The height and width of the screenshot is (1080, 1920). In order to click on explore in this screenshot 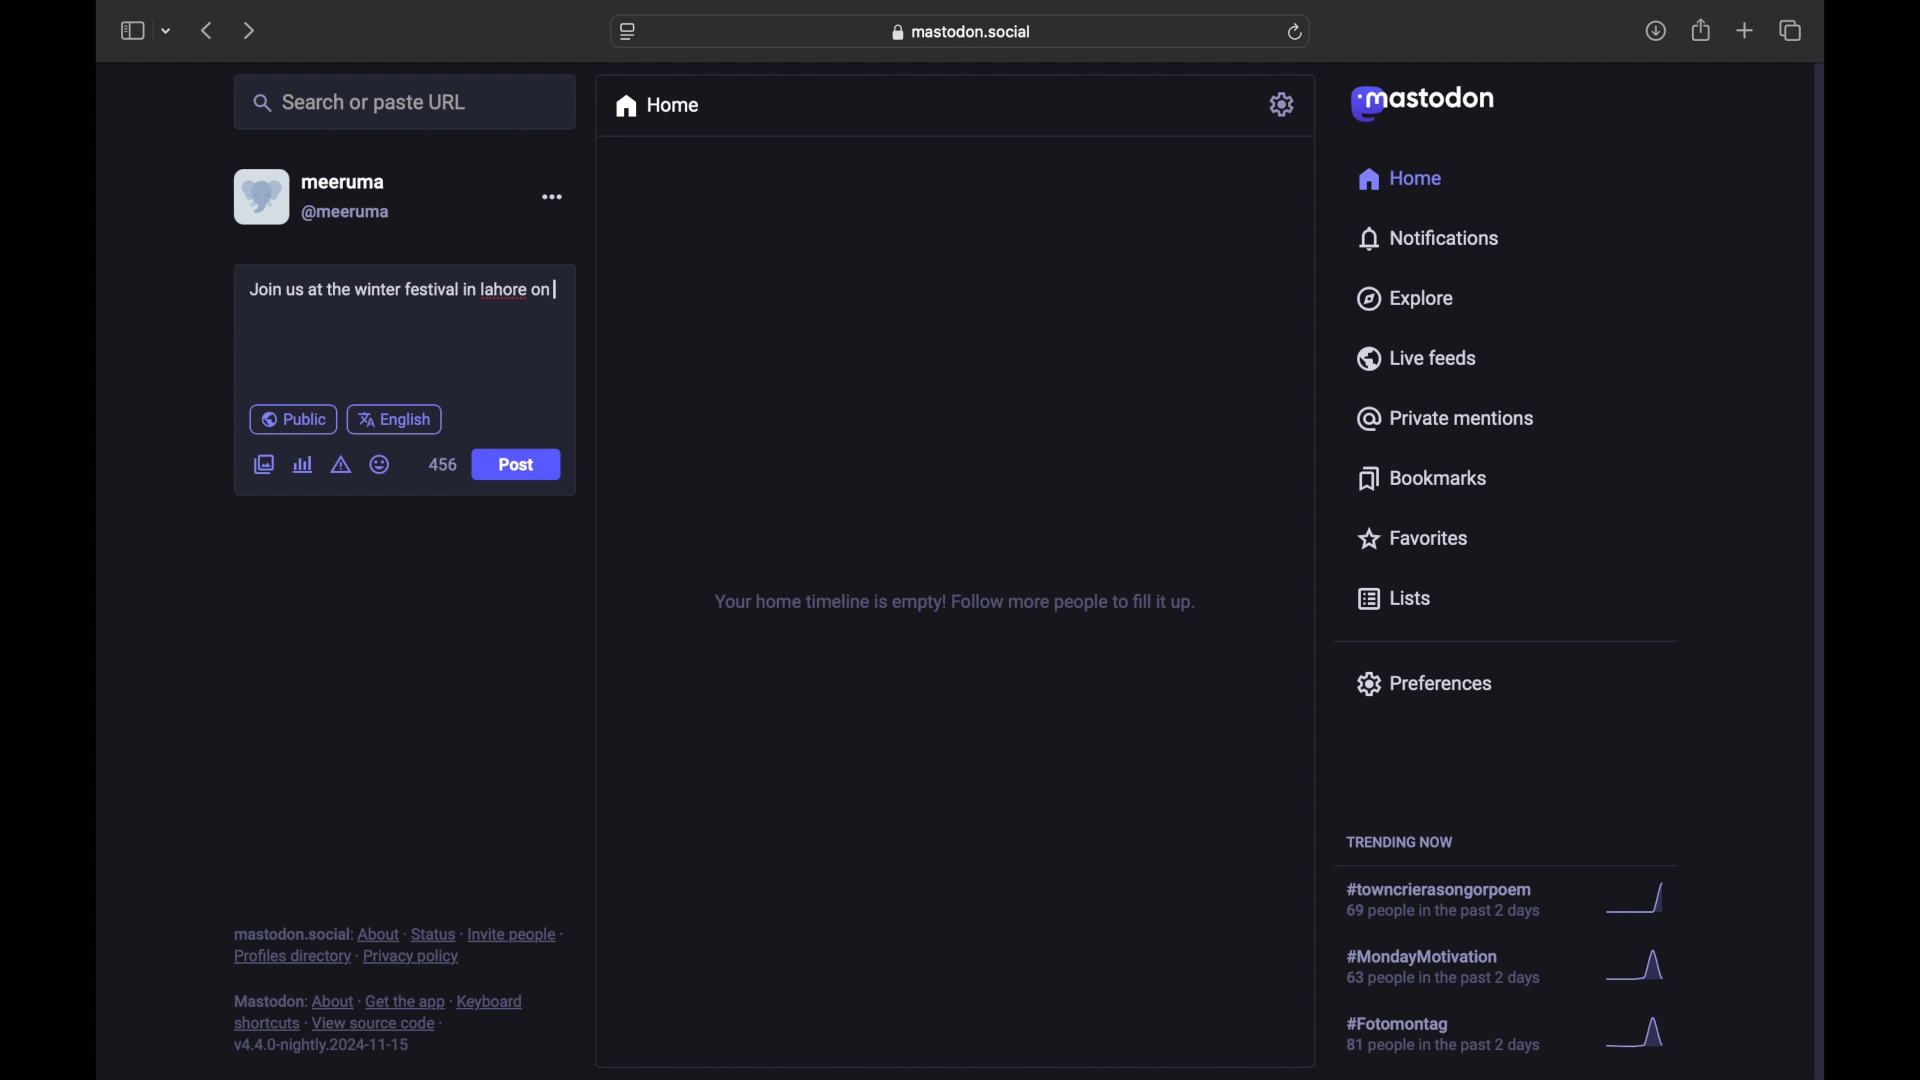, I will do `click(1403, 299)`.